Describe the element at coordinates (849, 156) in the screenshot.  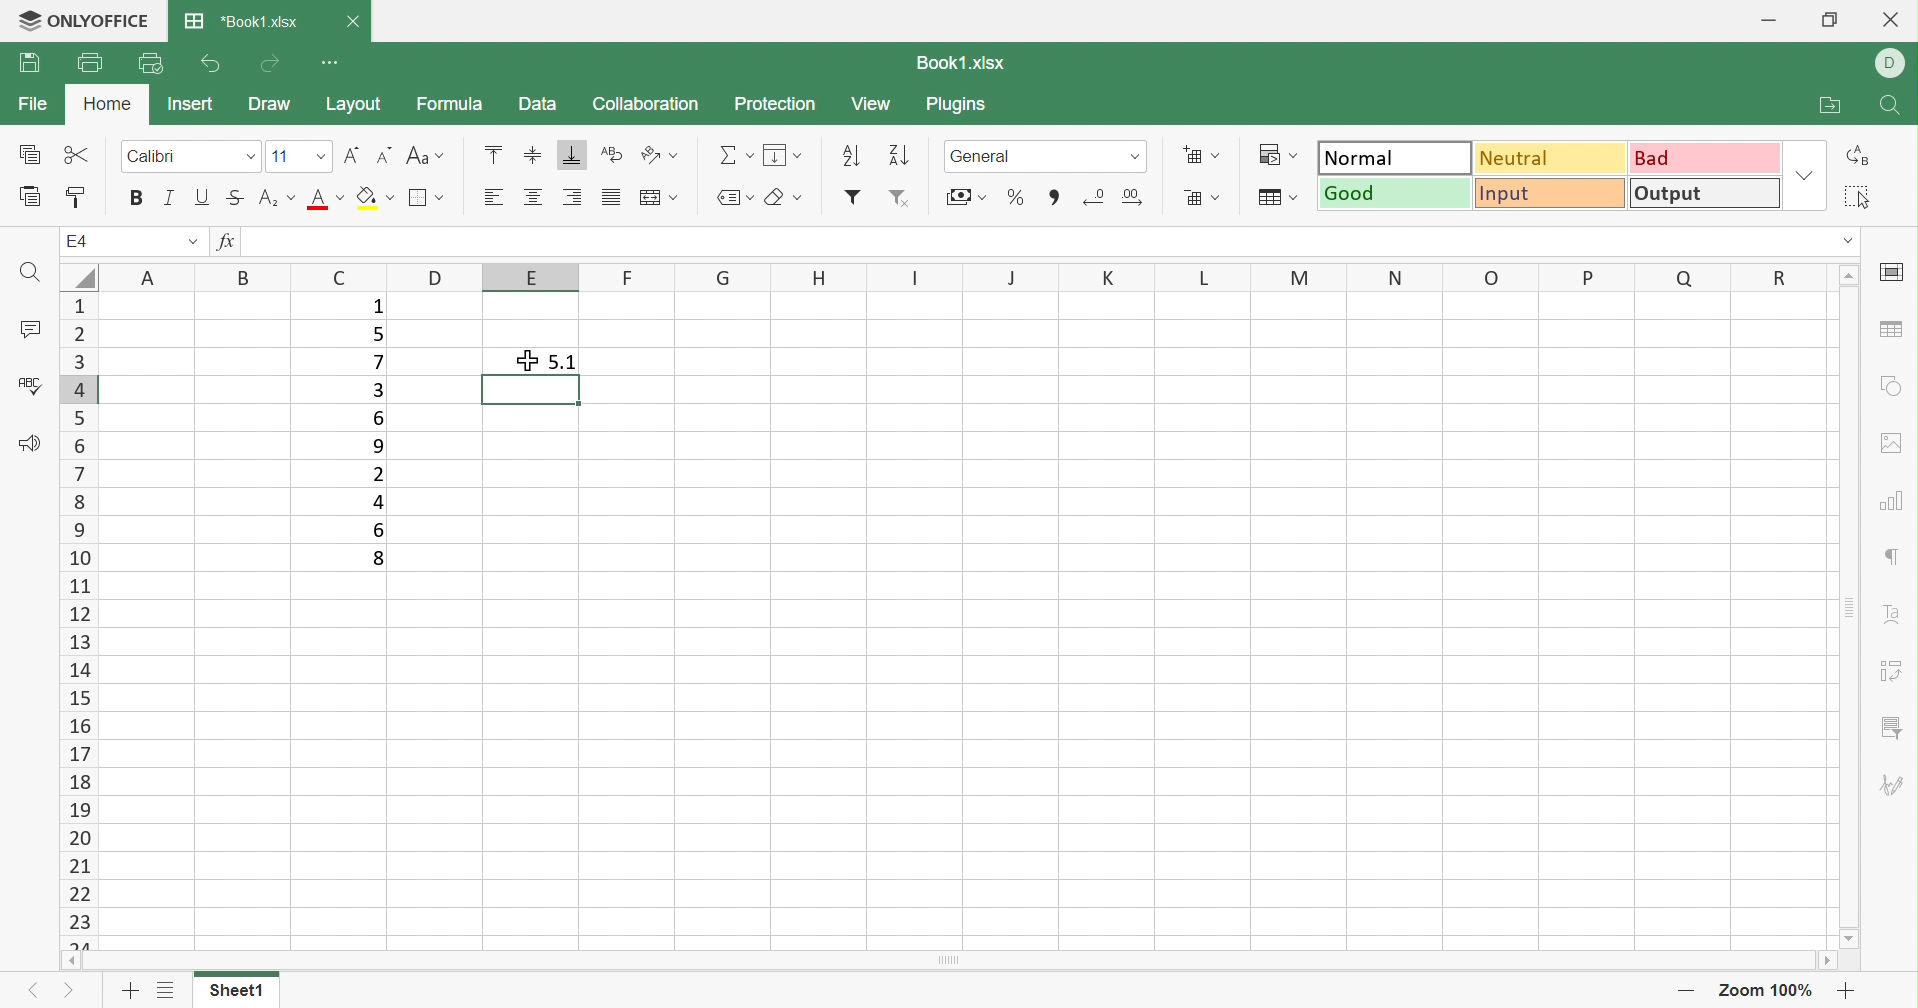
I see `Ascending order` at that location.